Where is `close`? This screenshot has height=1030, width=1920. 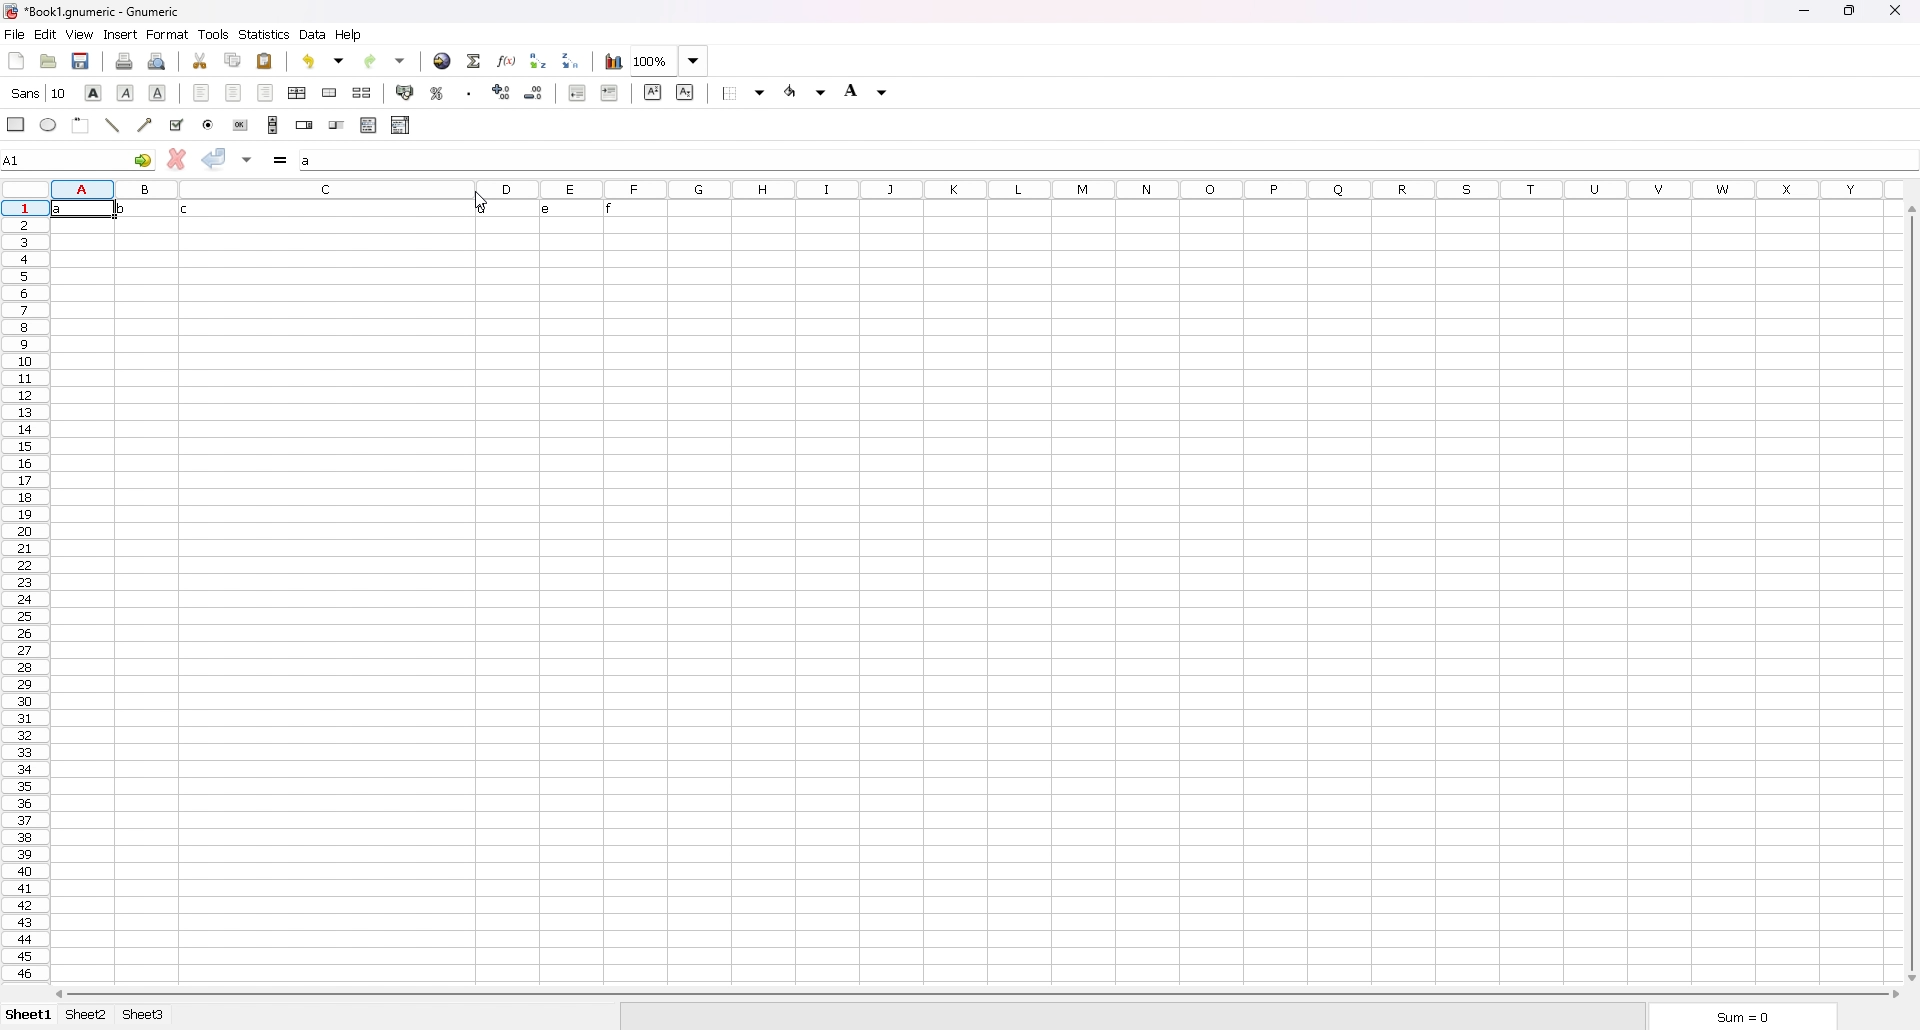 close is located at coordinates (1894, 10).